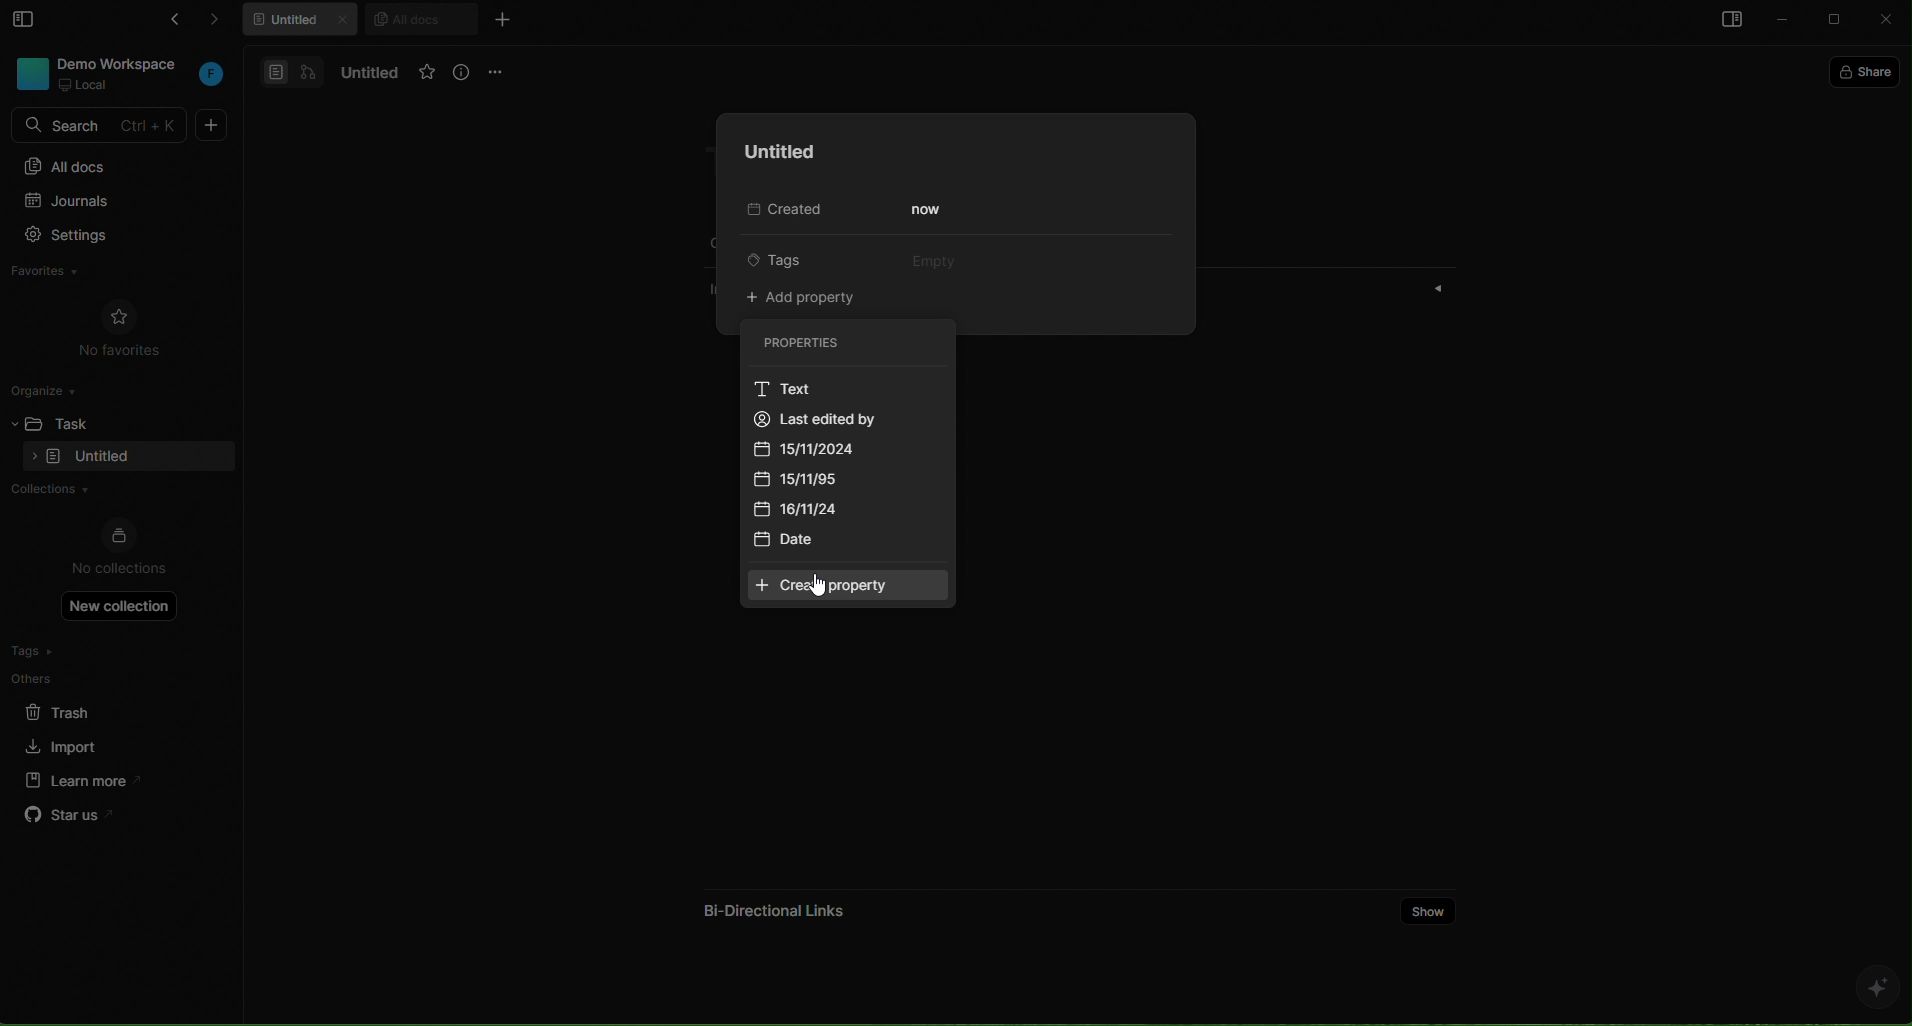 This screenshot has width=1912, height=1026. What do you see at coordinates (64, 744) in the screenshot?
I see `import` at bounding box center [64, 744].